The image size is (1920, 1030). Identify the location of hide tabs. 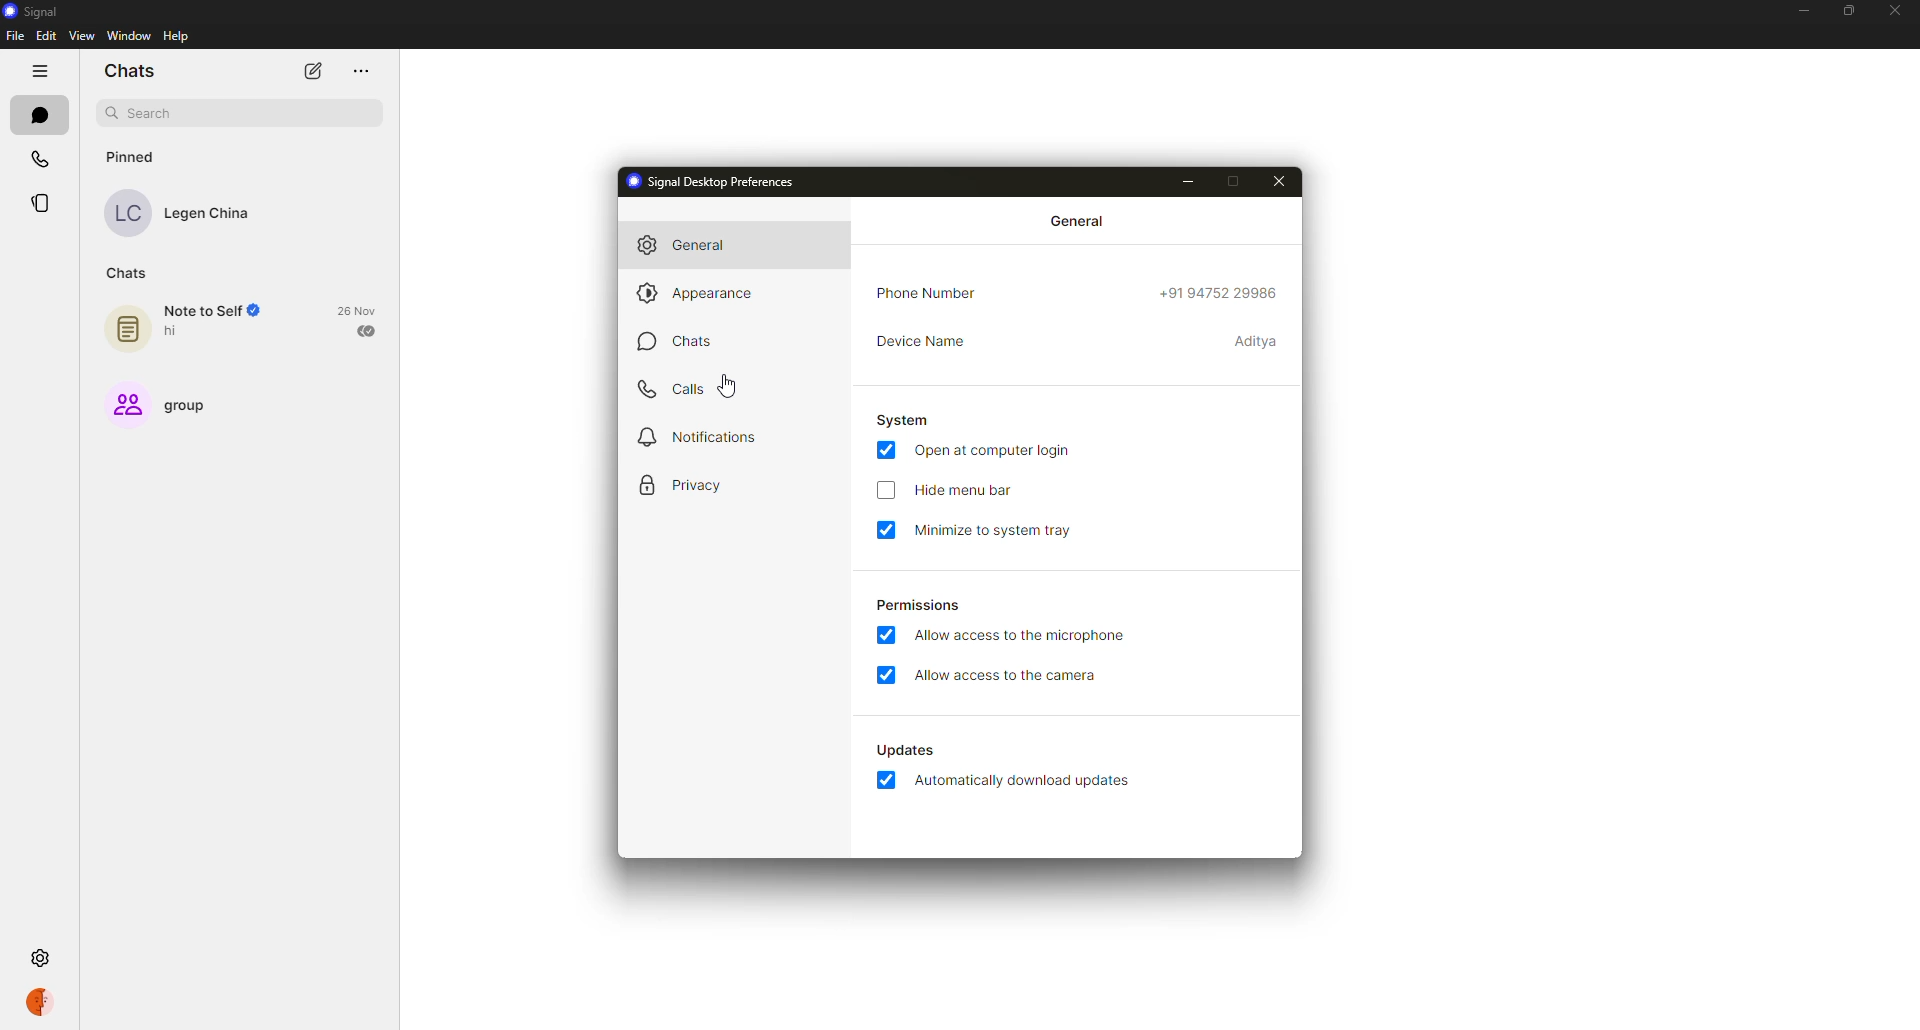
(38, 68).